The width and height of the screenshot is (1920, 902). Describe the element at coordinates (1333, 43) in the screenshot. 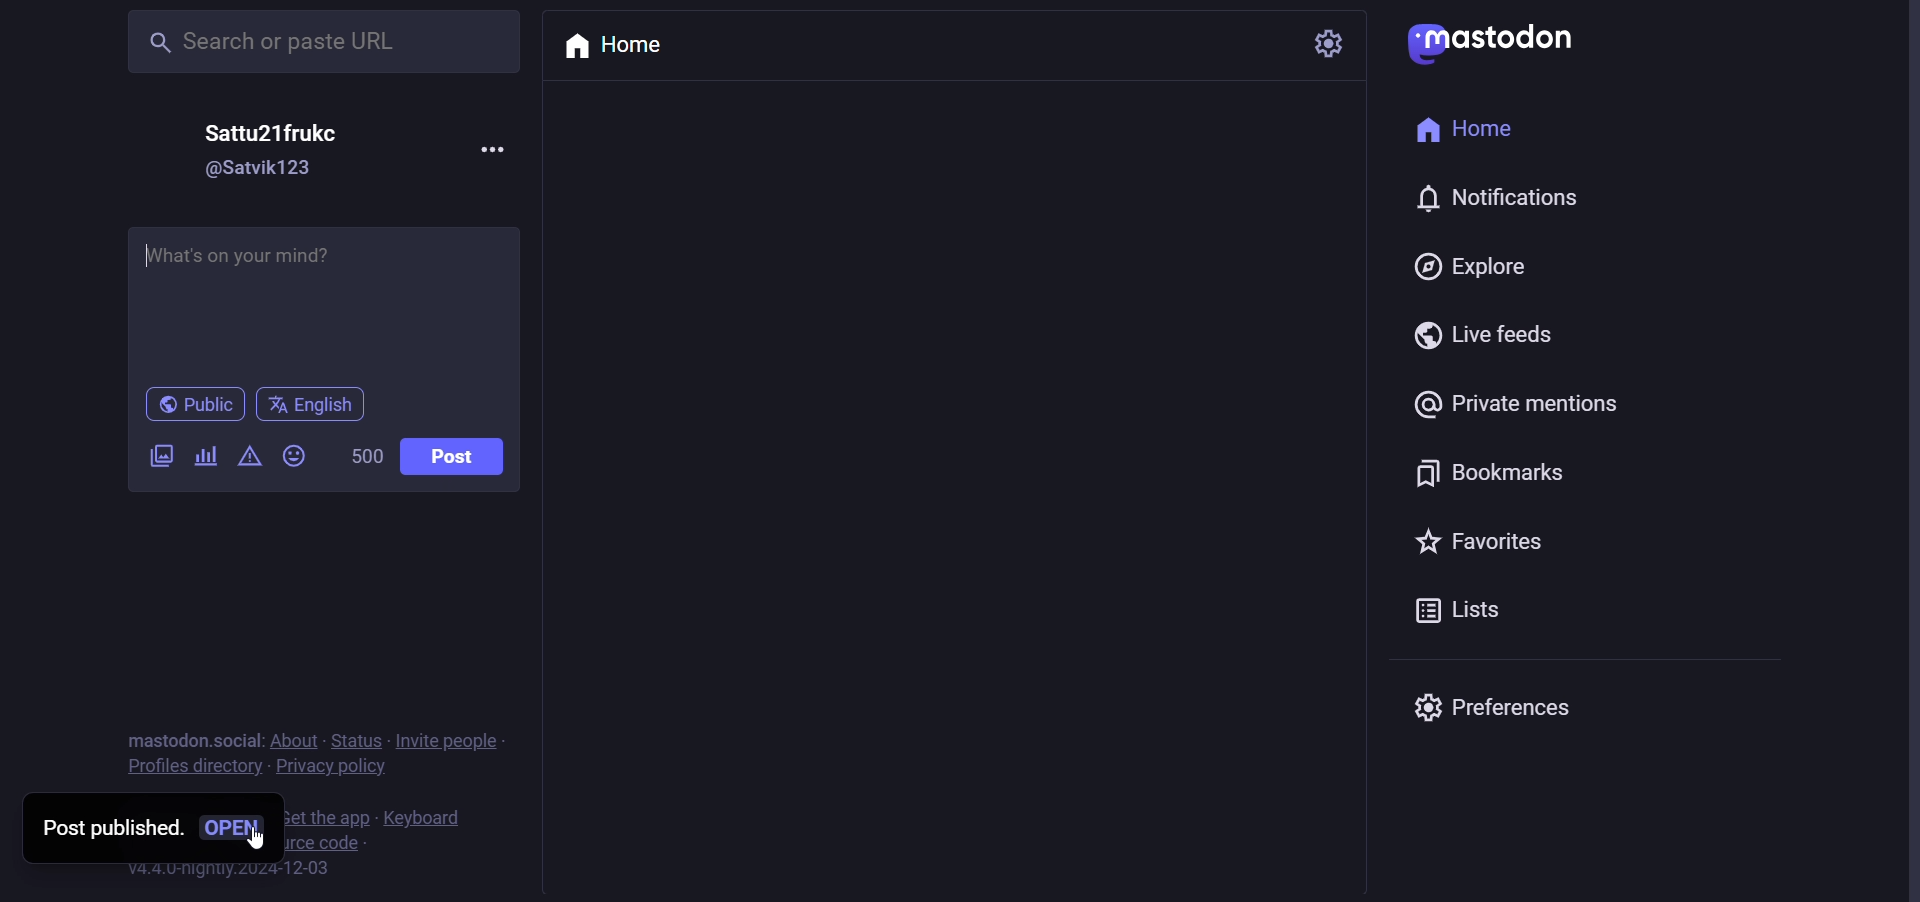

I see `setting` at that location.